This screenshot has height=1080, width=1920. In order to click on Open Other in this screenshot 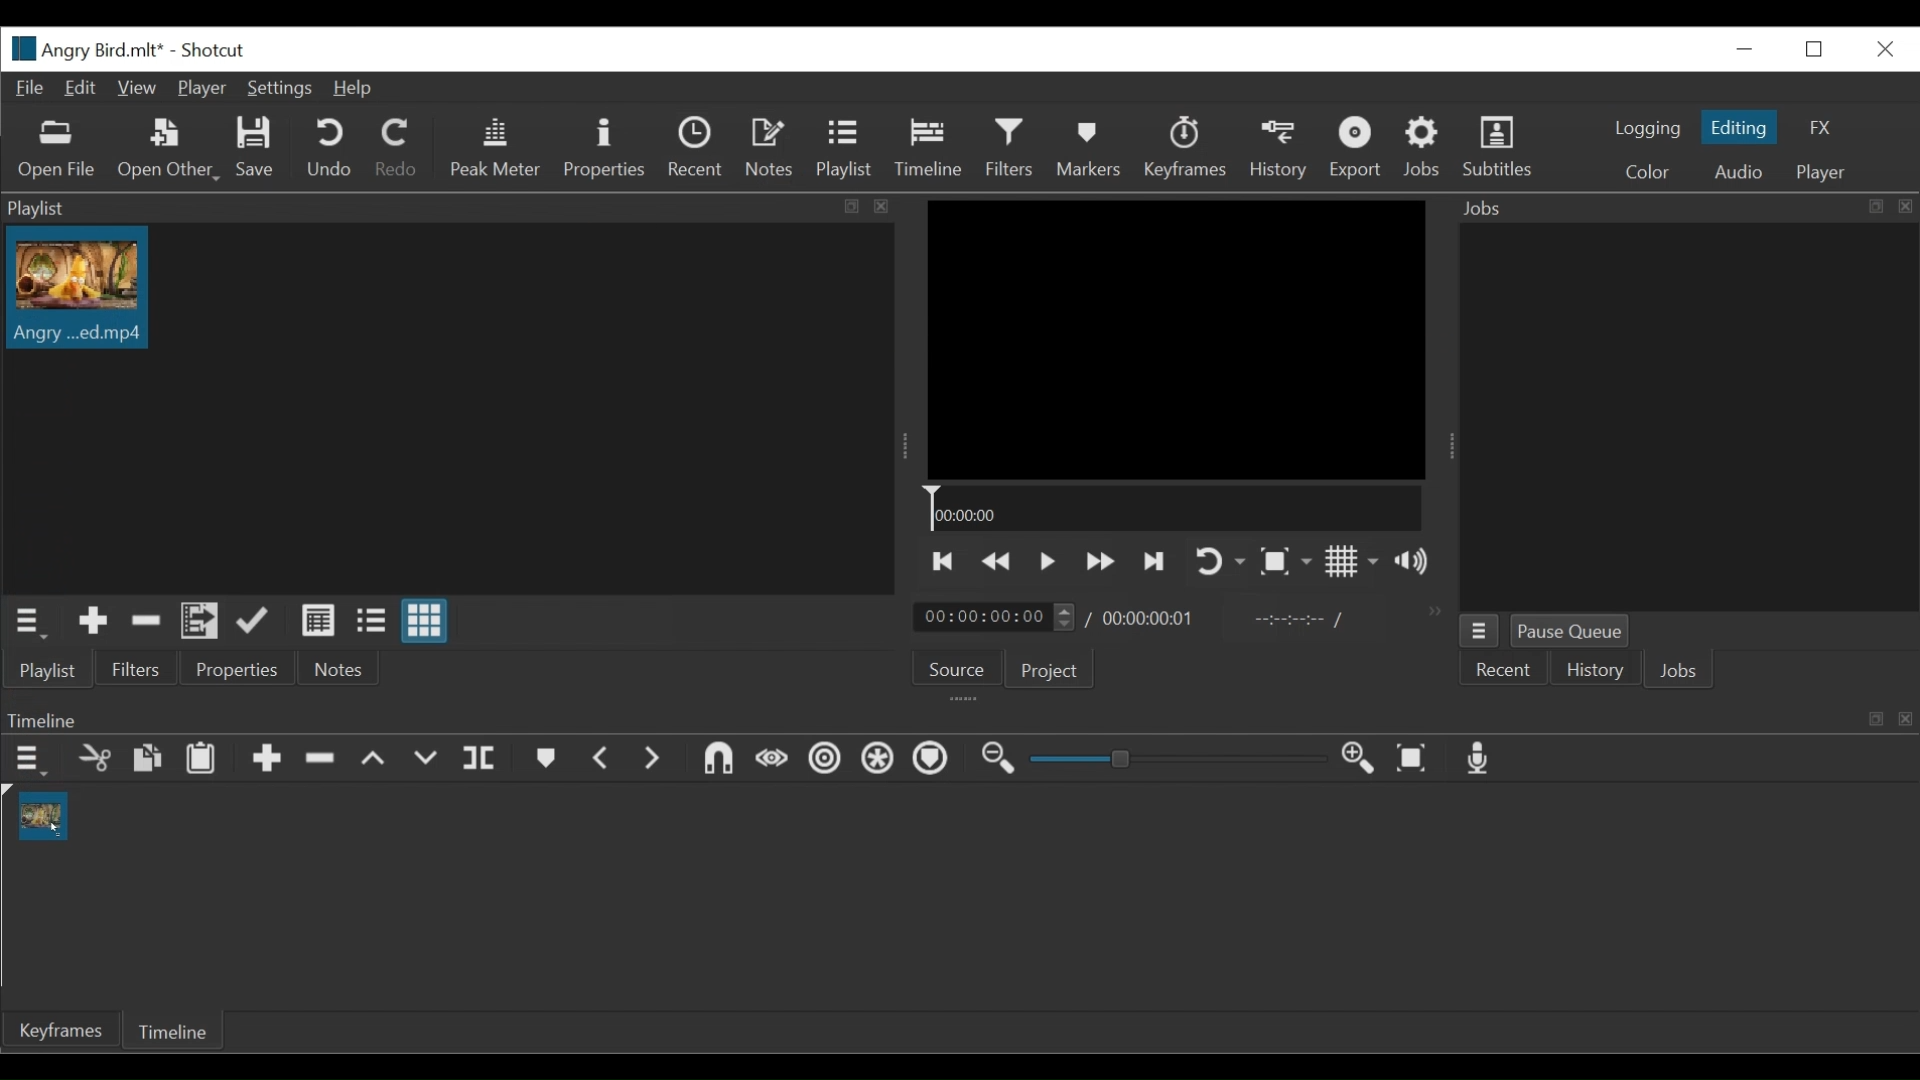, I will do `click(169, 151)`.